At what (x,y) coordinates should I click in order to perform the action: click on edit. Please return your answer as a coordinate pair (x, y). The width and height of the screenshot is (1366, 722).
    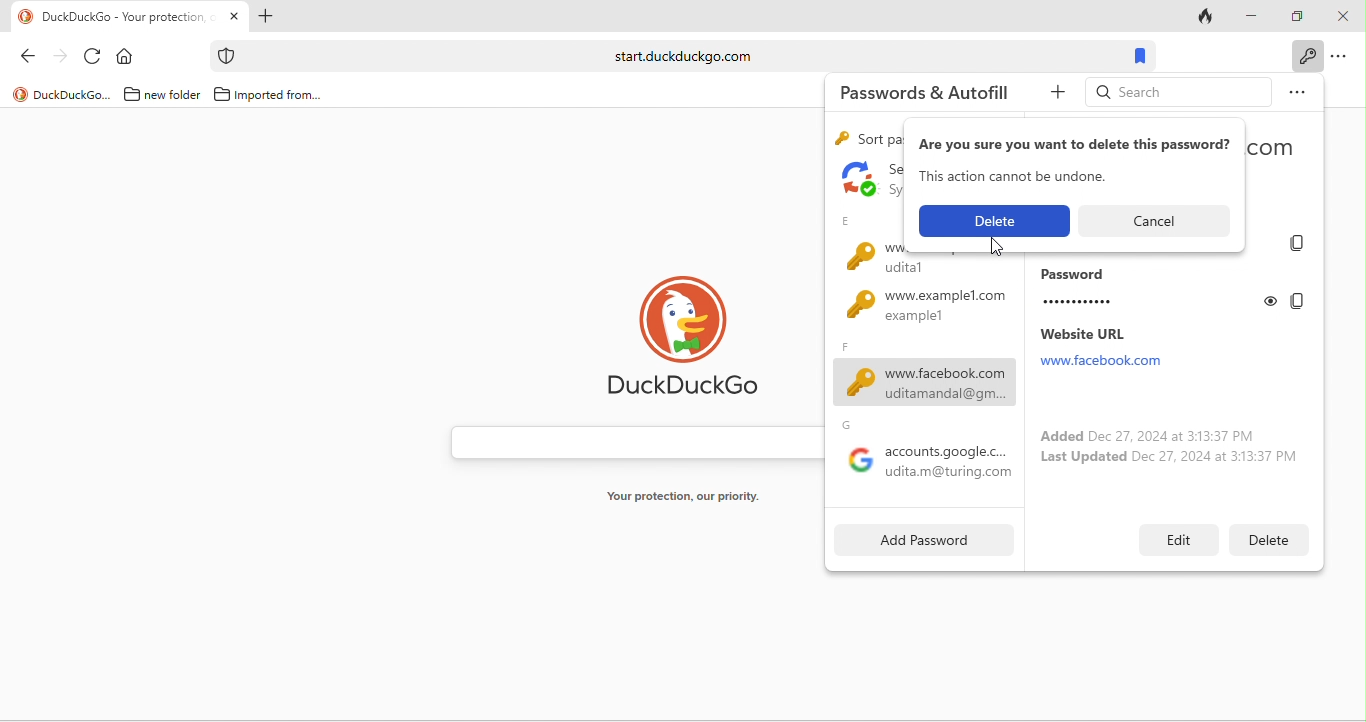
    Looking at the image, I should click on (1179, 538).